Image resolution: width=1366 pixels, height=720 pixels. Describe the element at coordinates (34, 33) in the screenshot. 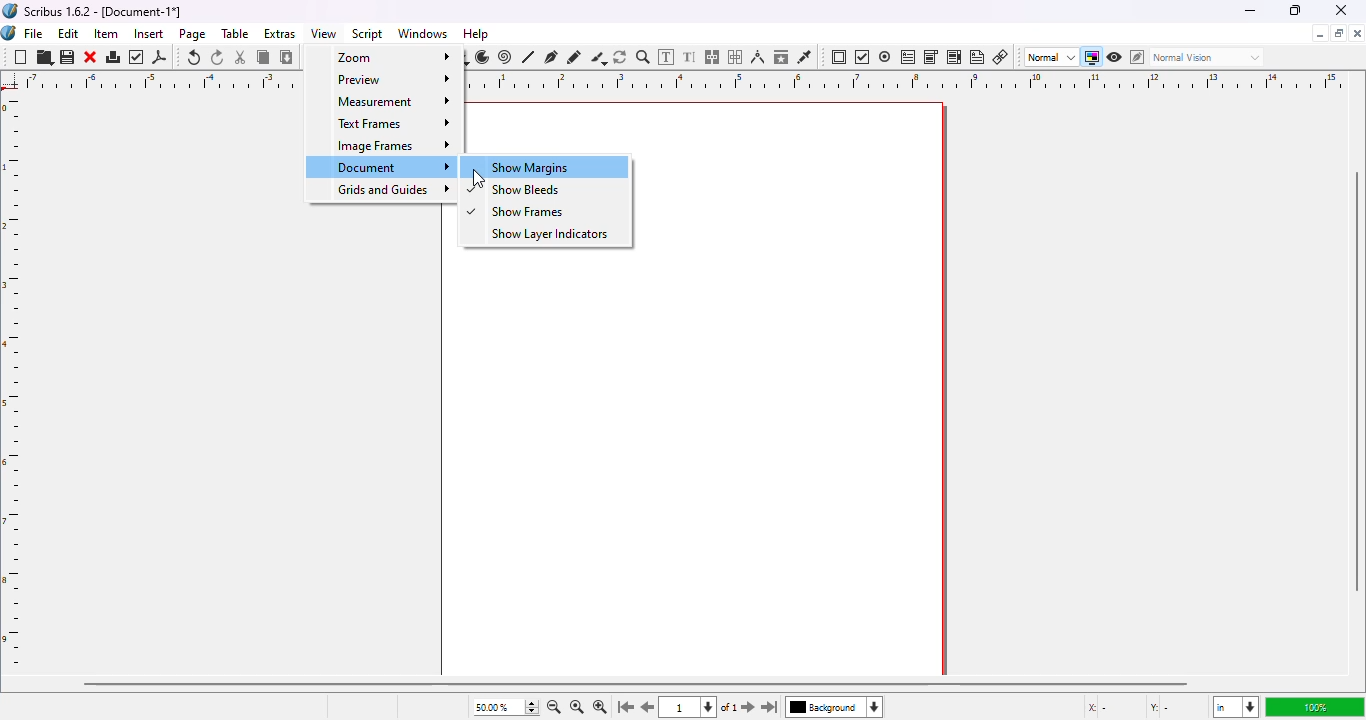

I see `file` at that location.